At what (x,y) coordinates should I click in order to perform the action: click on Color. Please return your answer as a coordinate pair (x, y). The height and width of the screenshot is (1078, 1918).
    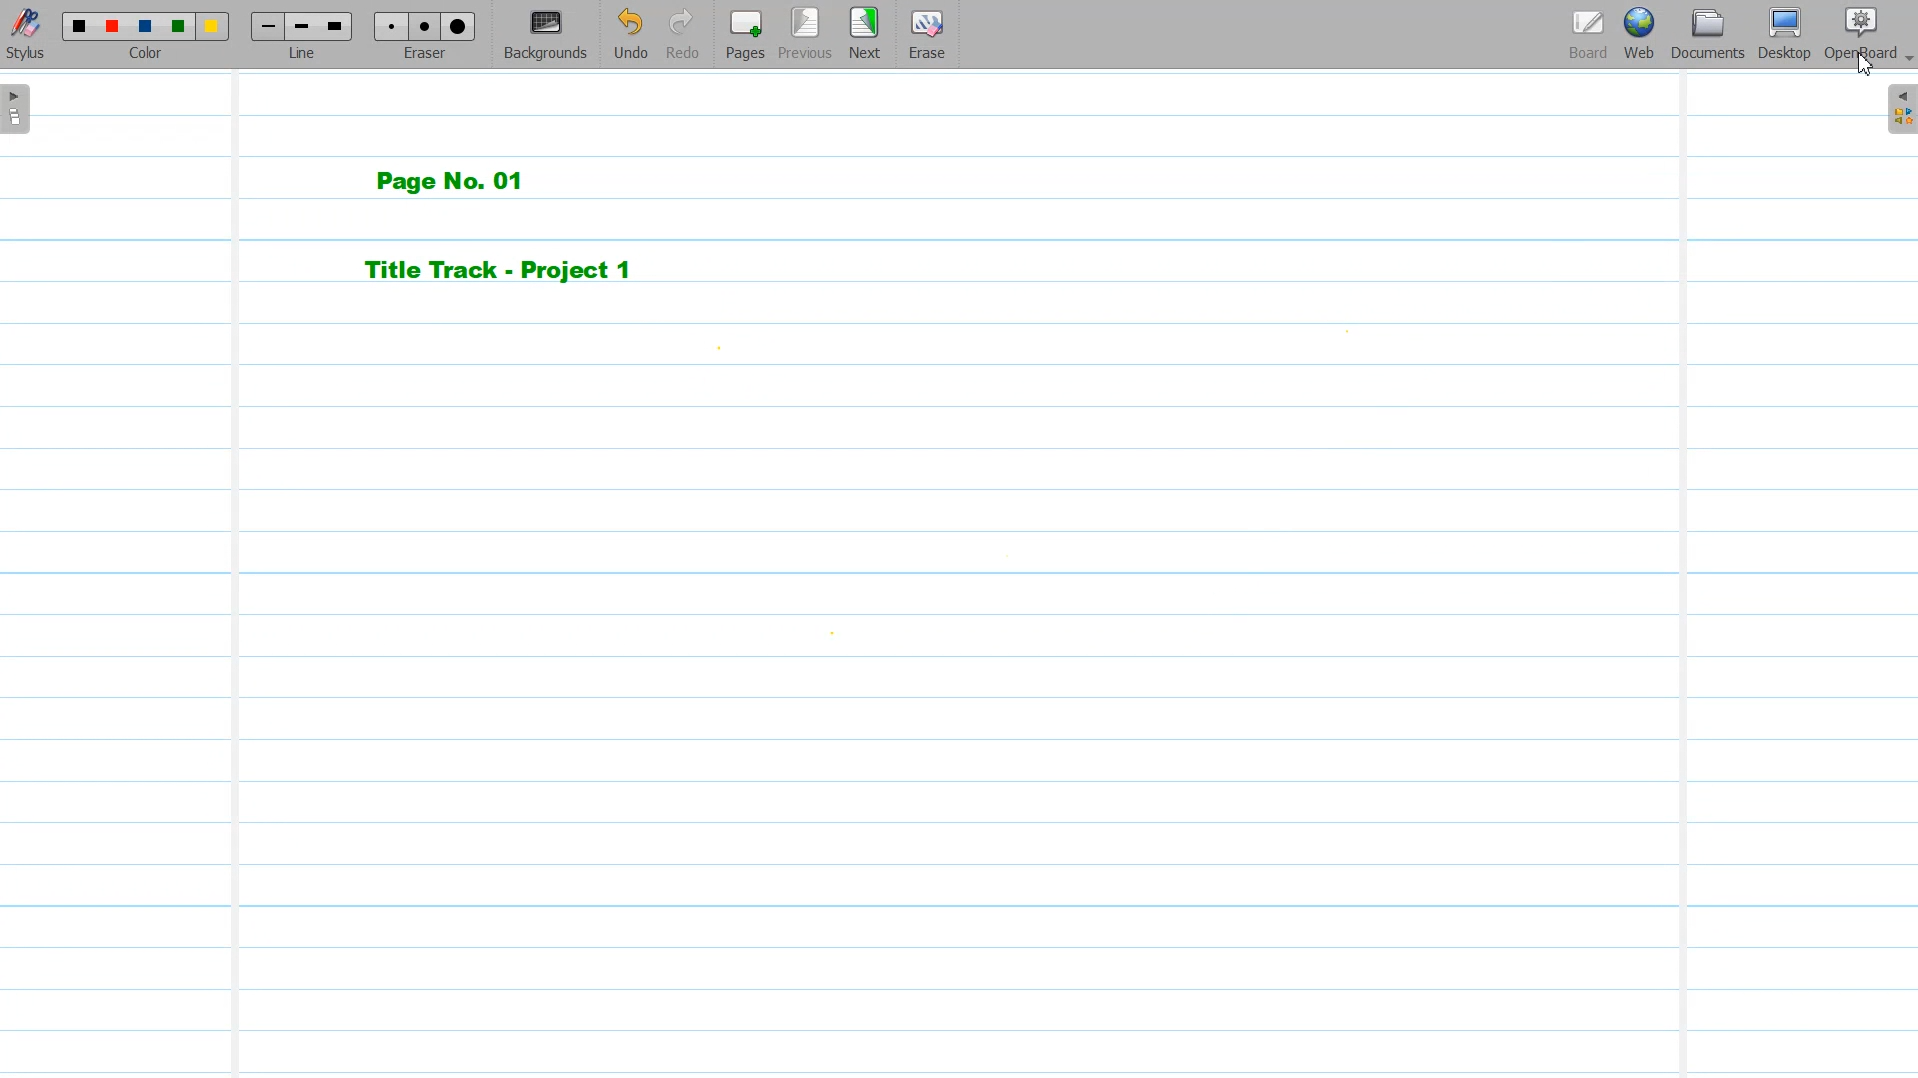
    Looking at the image, I should click on (148, 34).